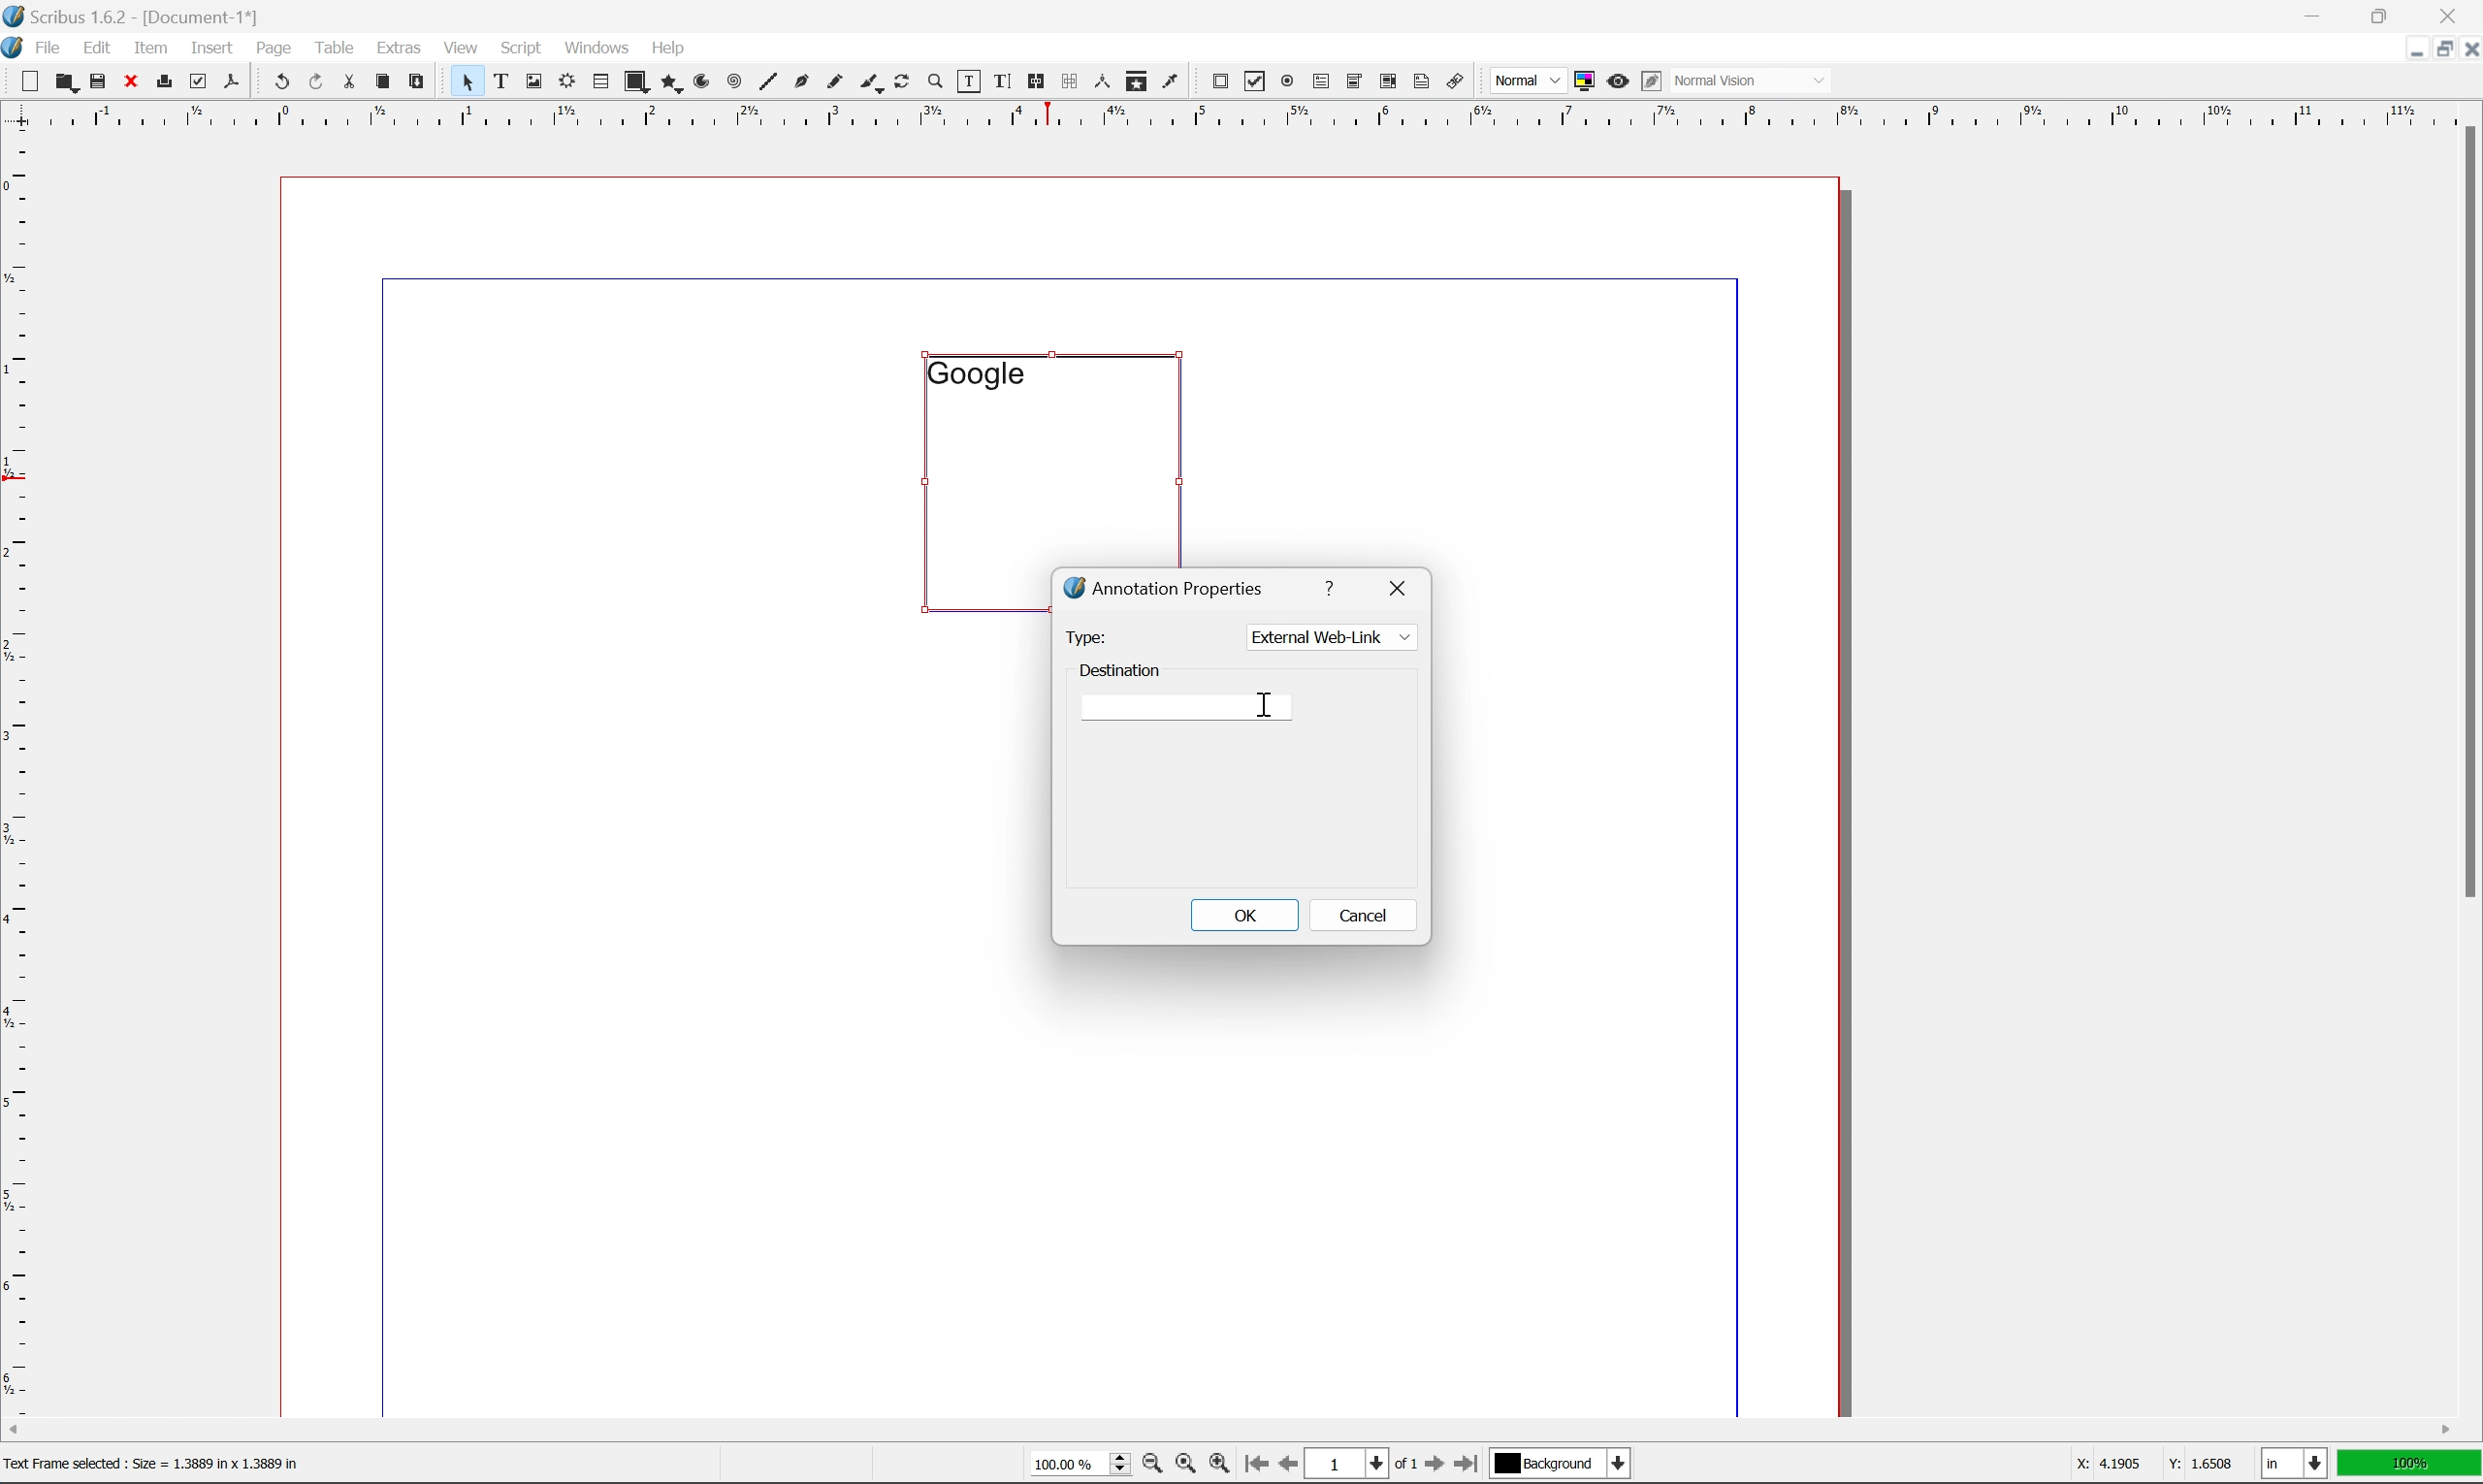 The image size is (2483, 1484). Describe the element at coordinates (1166, 587) in the screenshot. I see `annotation properties` at that location.